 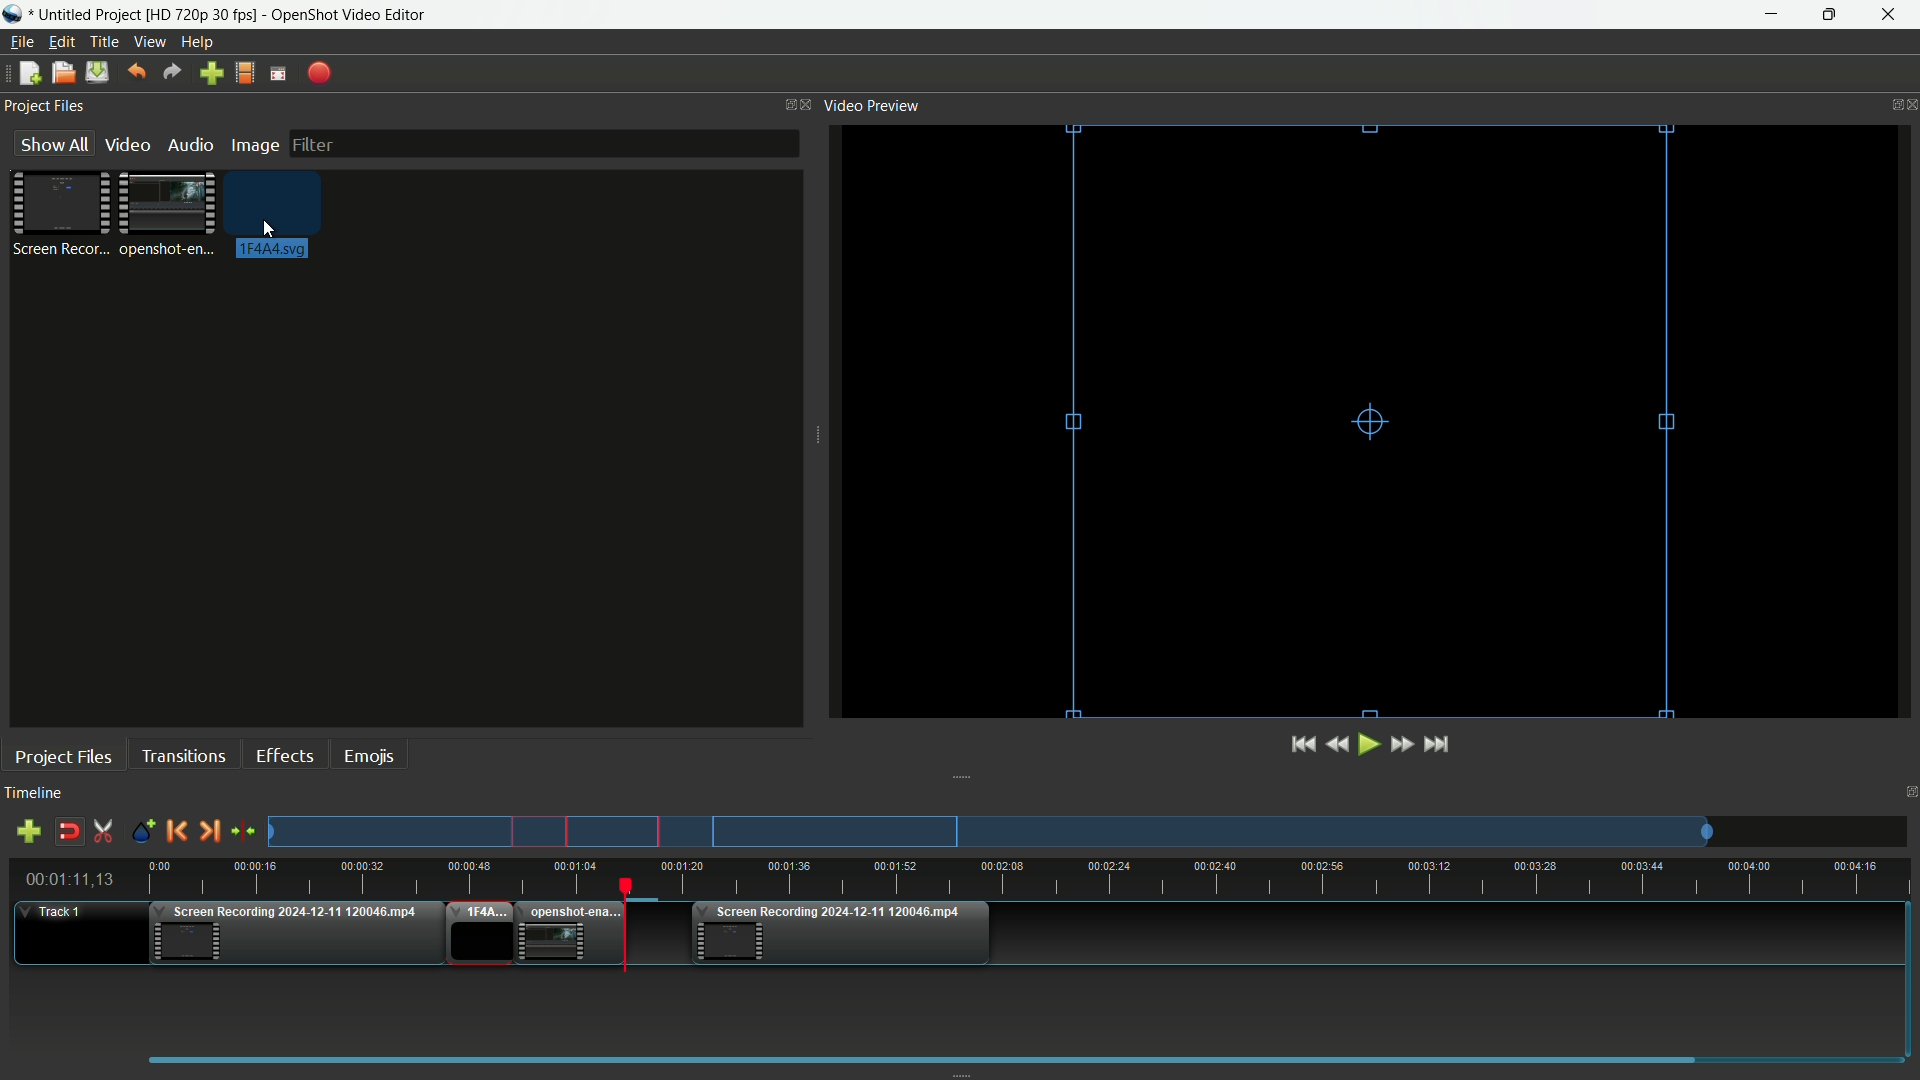 I want to click on File menu, so click(x=18, y=44).